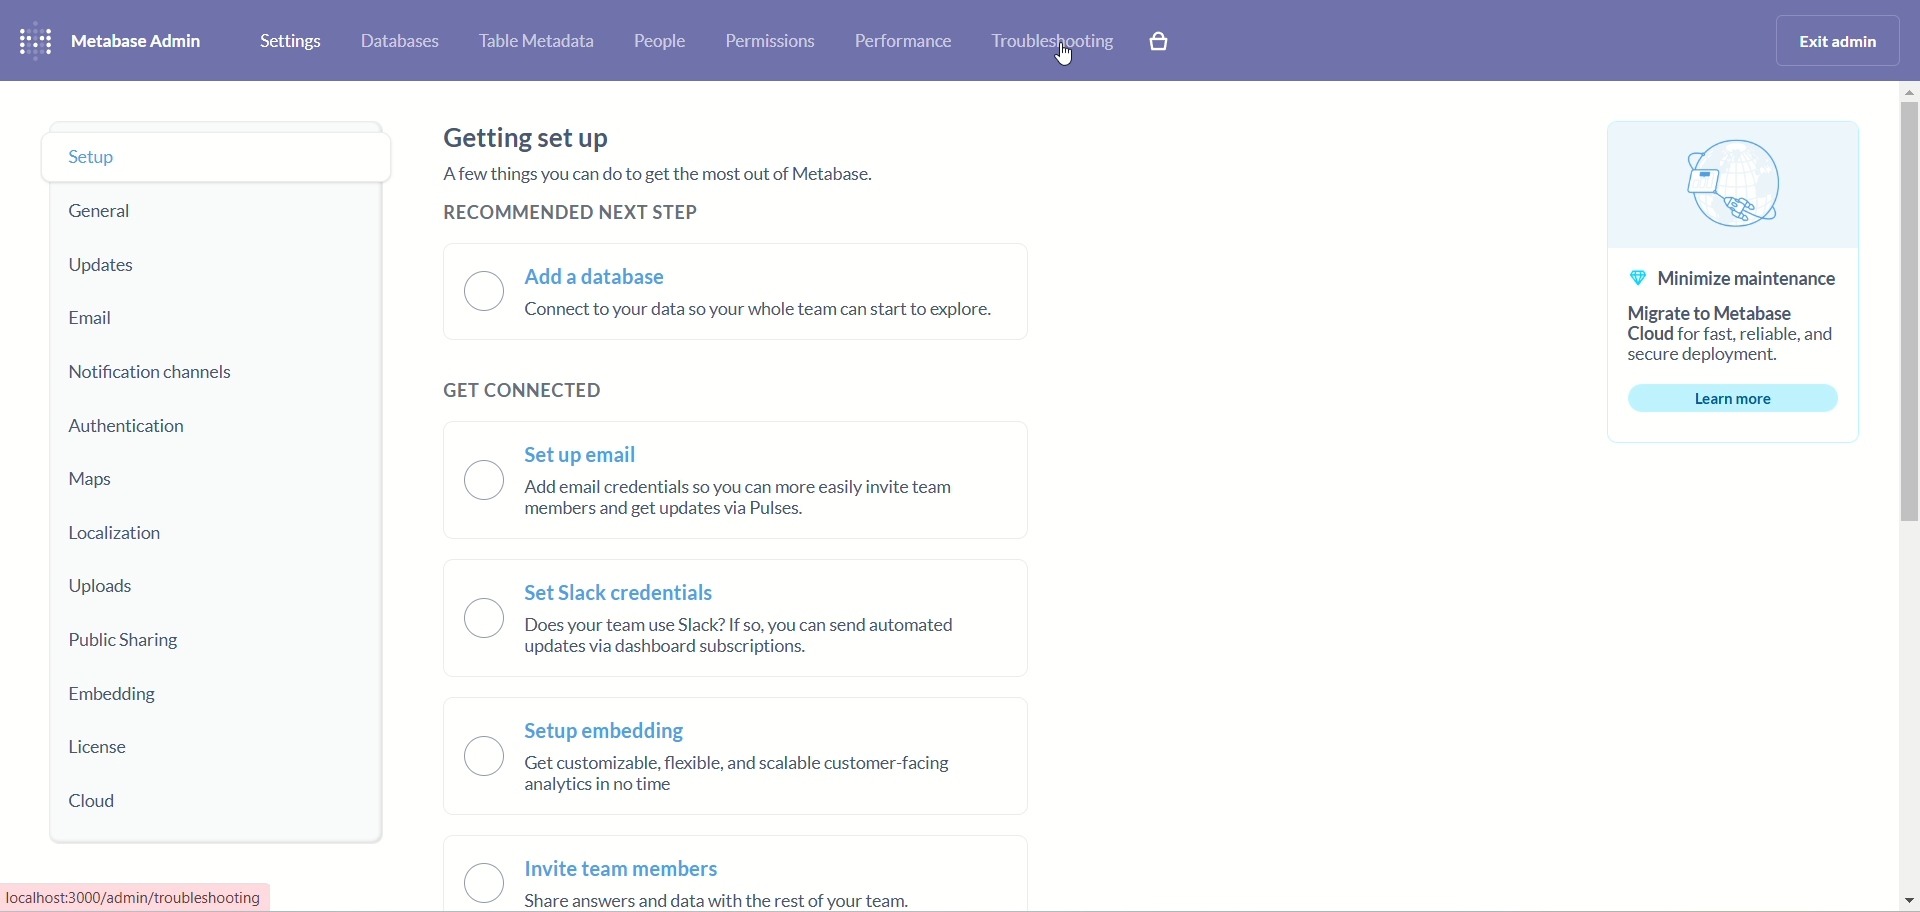 Image resolution: width=1920 pixels, height=912 pixels. What do you see at coordinates (106, 210) in the screenshot?
I see `general` at bounding box center [106, 210].